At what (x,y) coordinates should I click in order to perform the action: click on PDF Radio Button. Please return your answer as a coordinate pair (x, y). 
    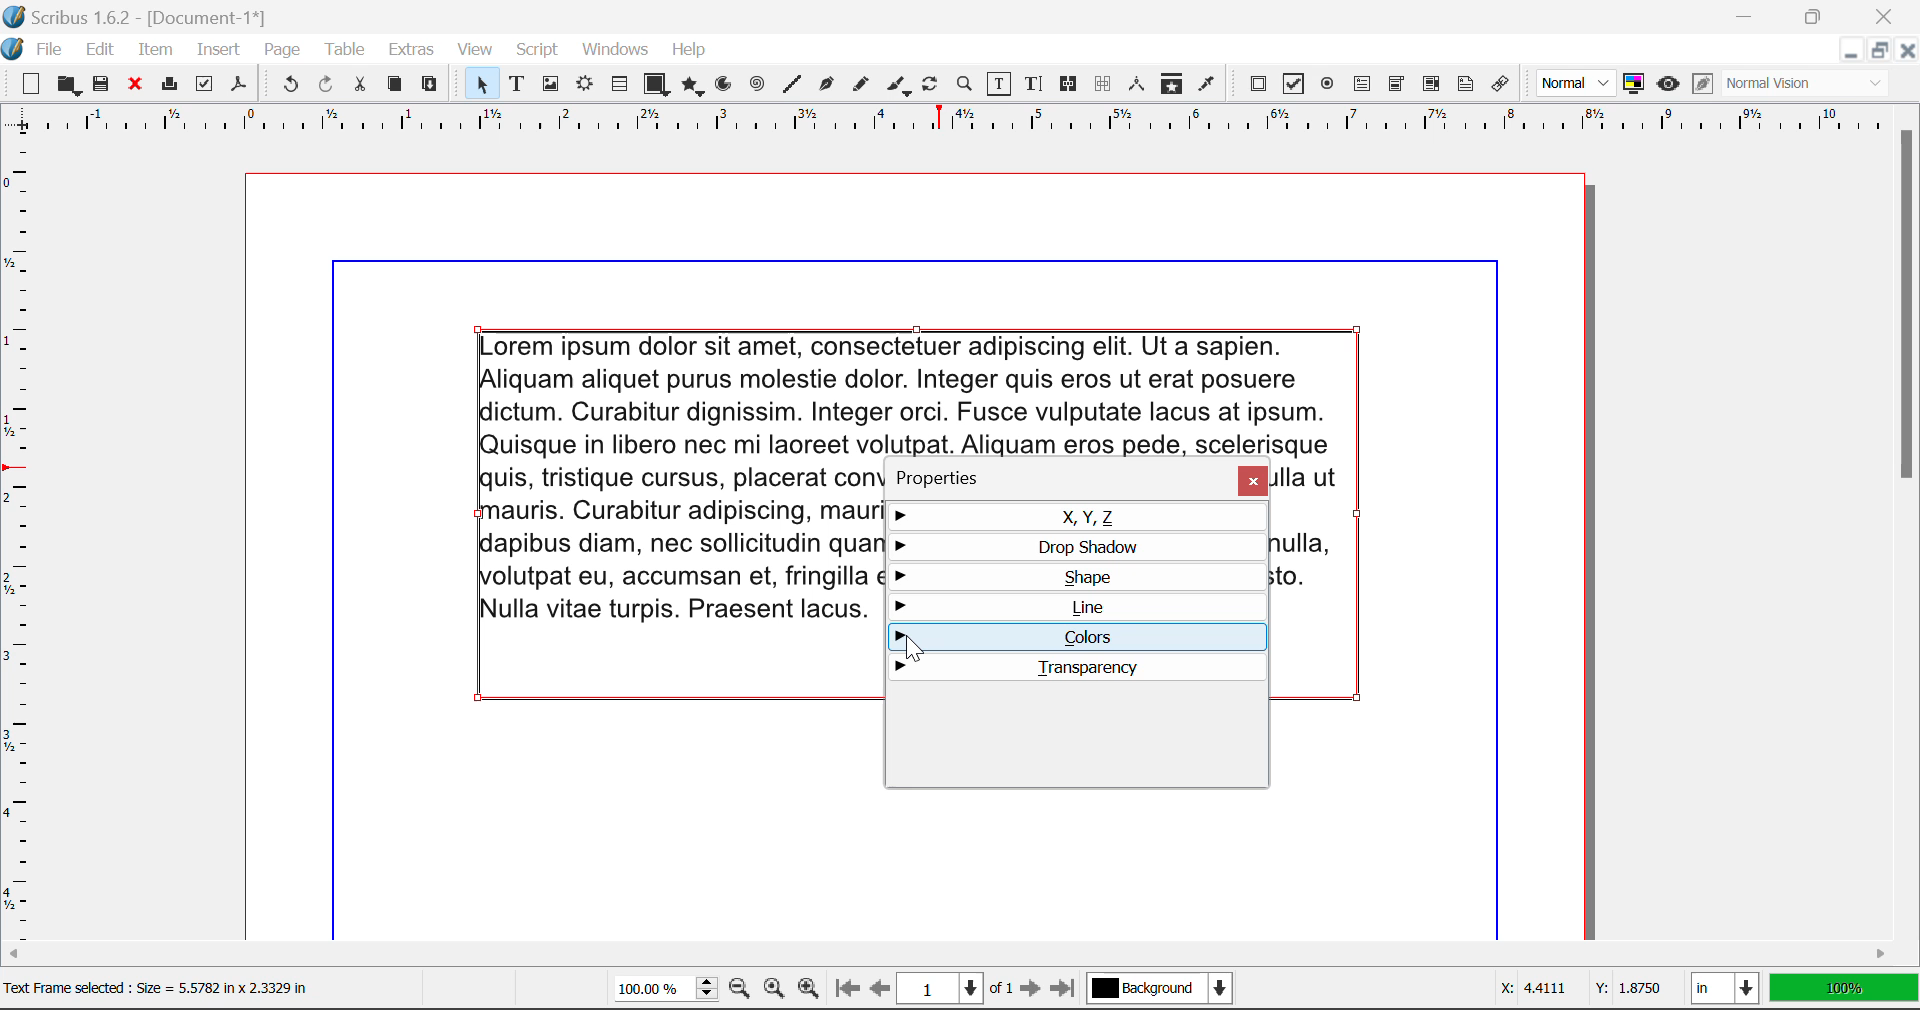
    Looking at the image, I should click on (1327, 87).